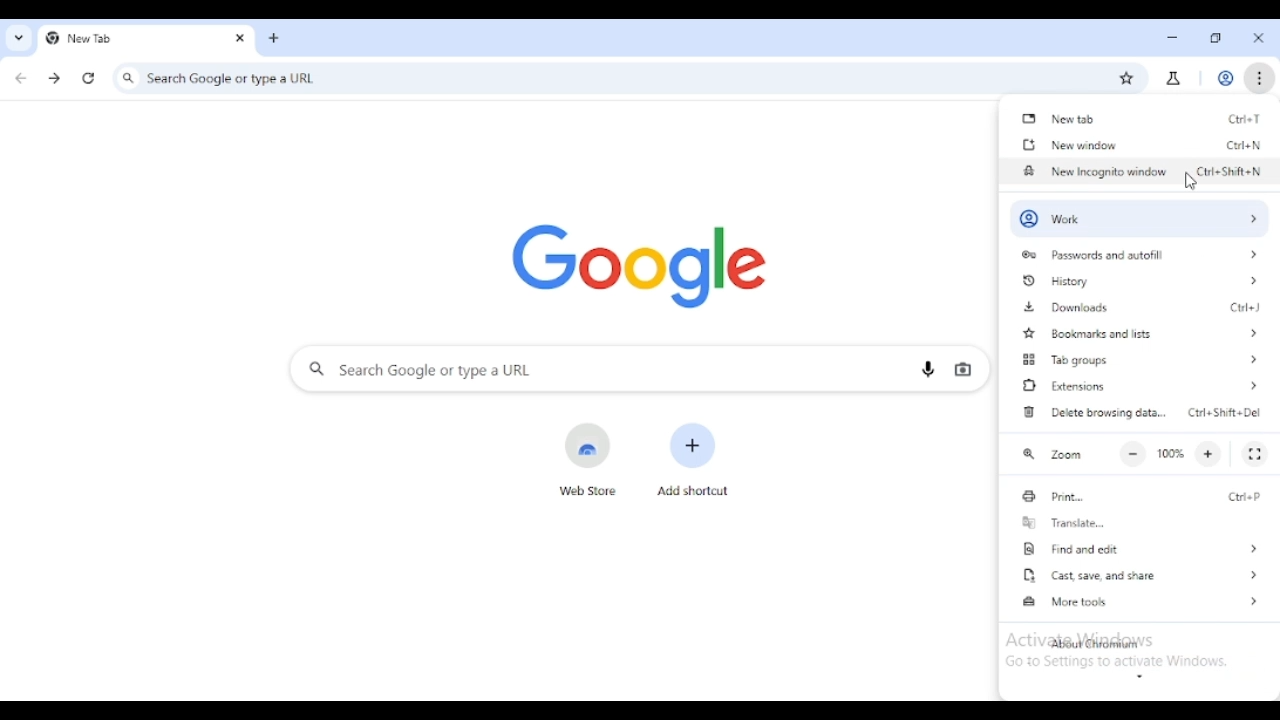 Image resolution: width=1280 pixels, height=720 pixels. Describe the element at coordinates (594, 369) in the screenshot. I see `search google or type a URL` at that location.